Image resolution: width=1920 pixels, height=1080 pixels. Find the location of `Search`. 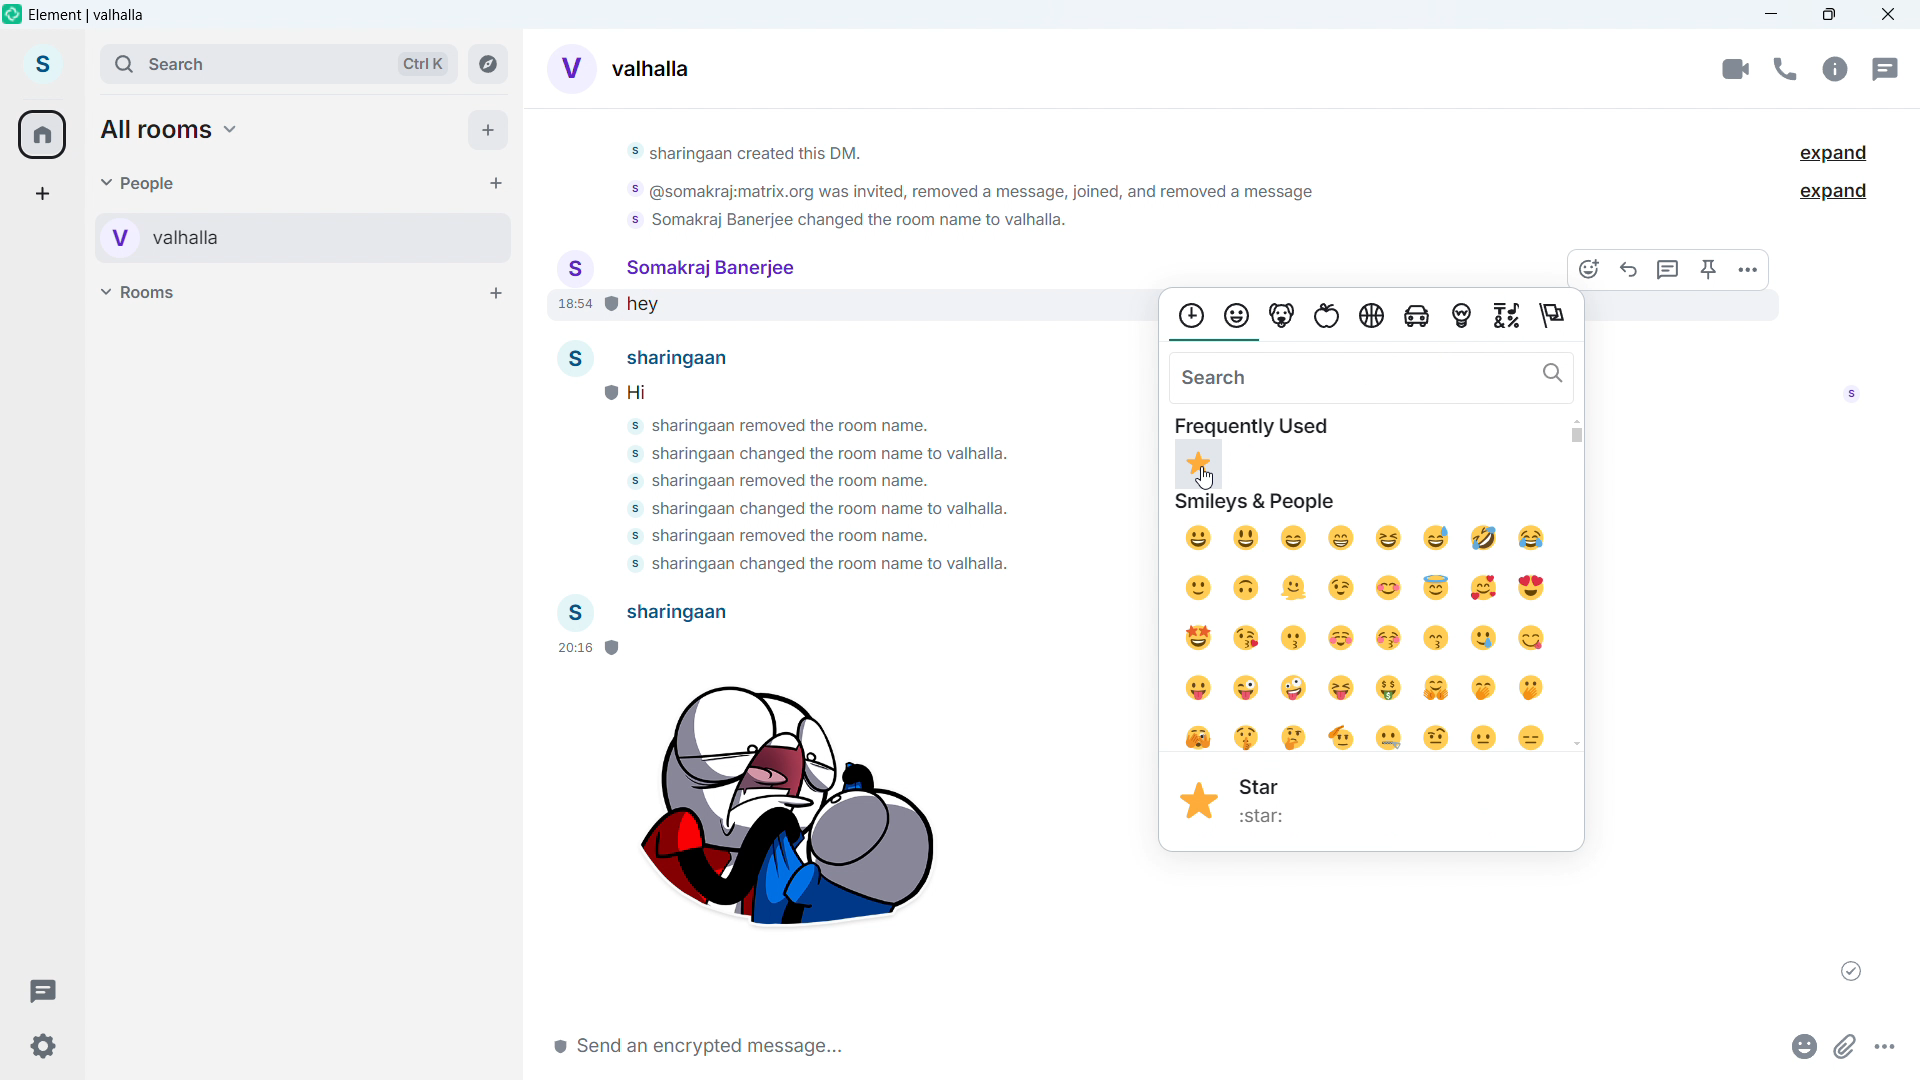

Search is located at coordinates (278, 64).